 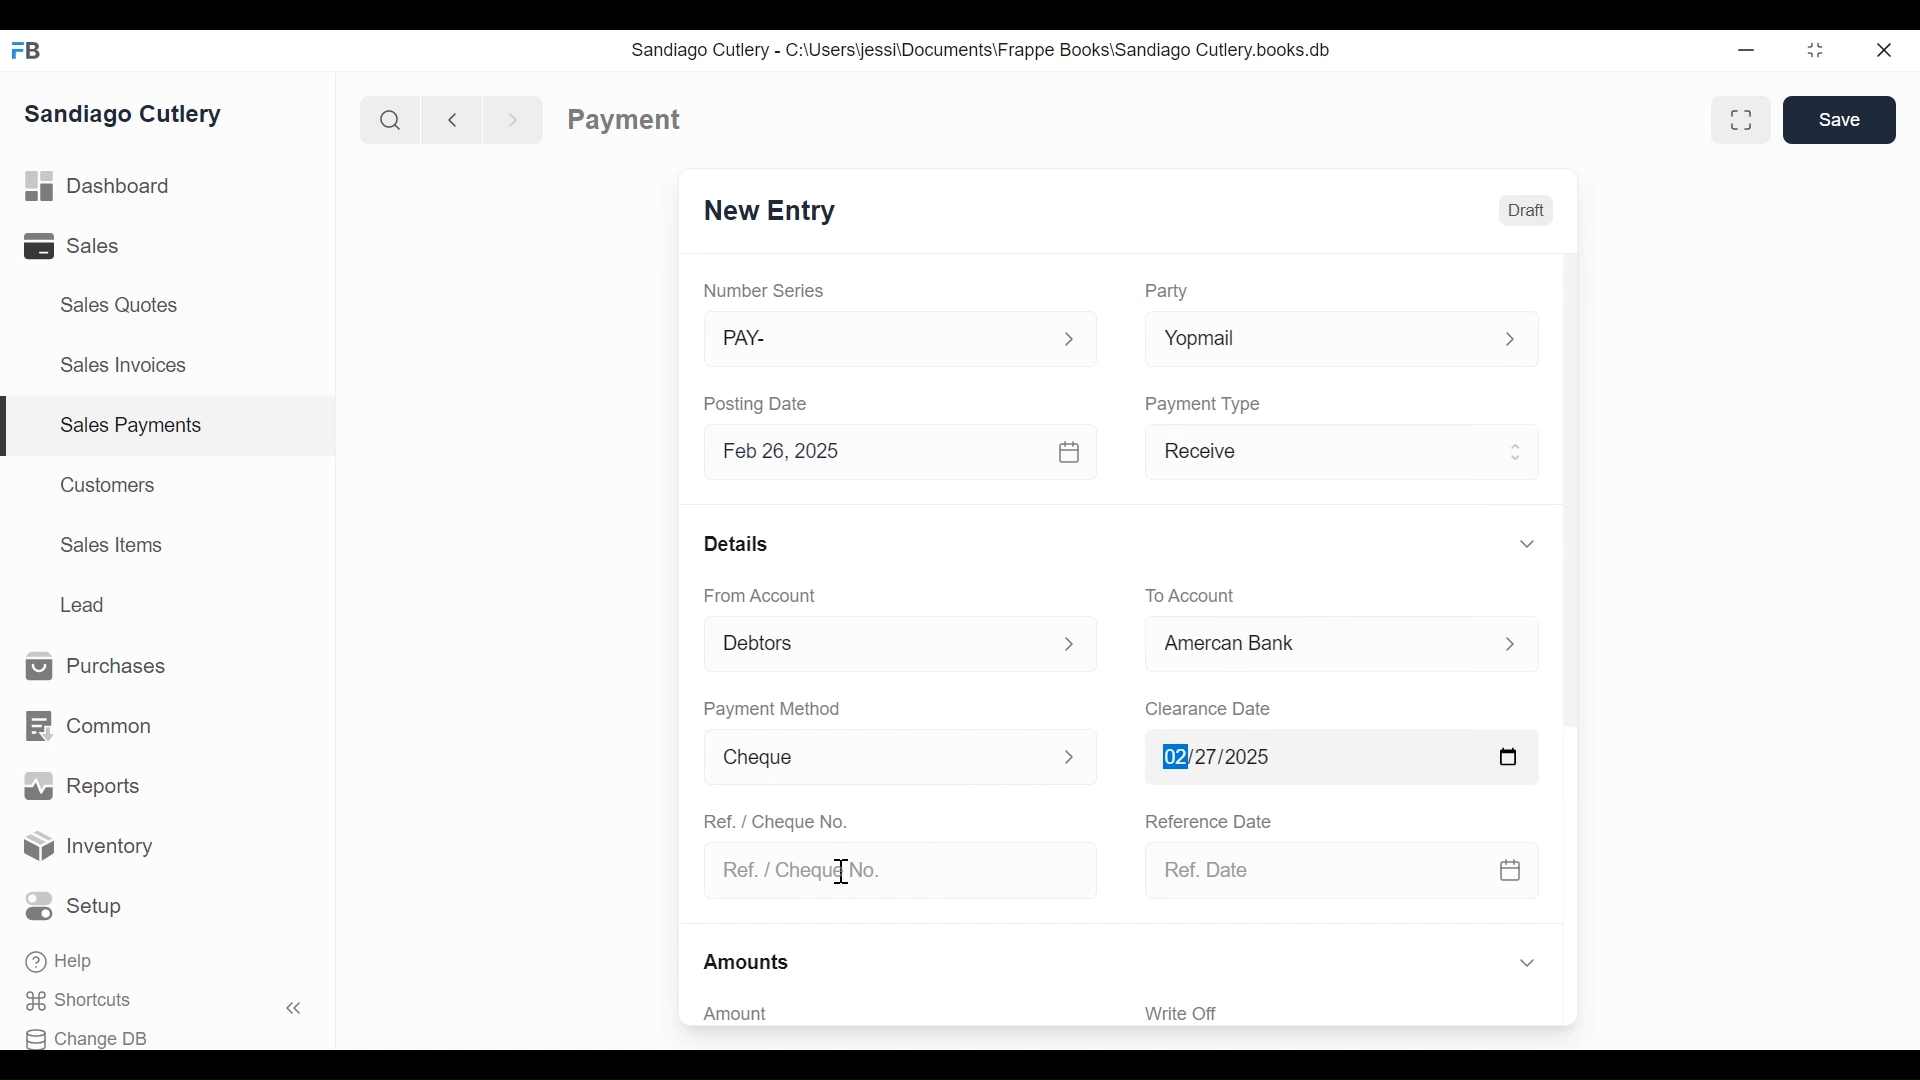 I want to click on Expand, so click(x=1069, y=340).